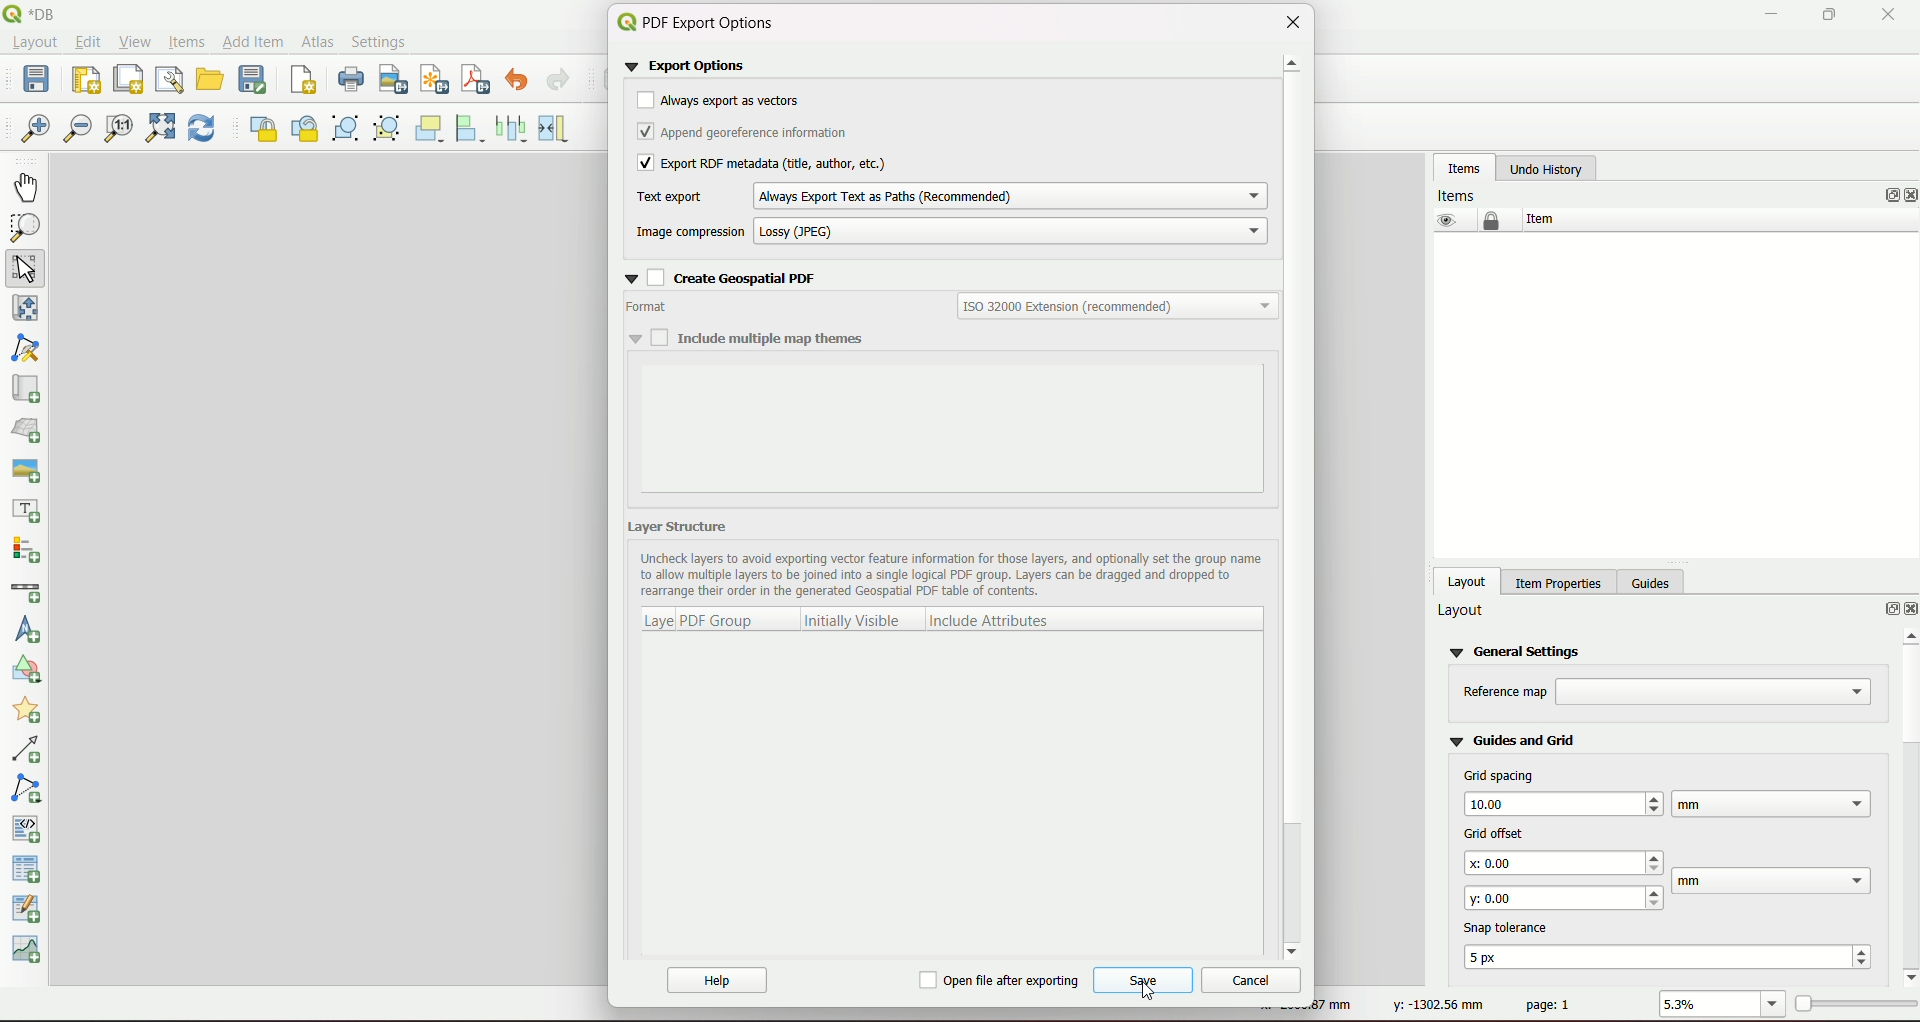 Image resolution: width=1920 pixels, height=1022 pixels. What do you see at coordinates (1513, 739) in the screenshot?
I see `guides and grid` at bounding box center [1513, 739].